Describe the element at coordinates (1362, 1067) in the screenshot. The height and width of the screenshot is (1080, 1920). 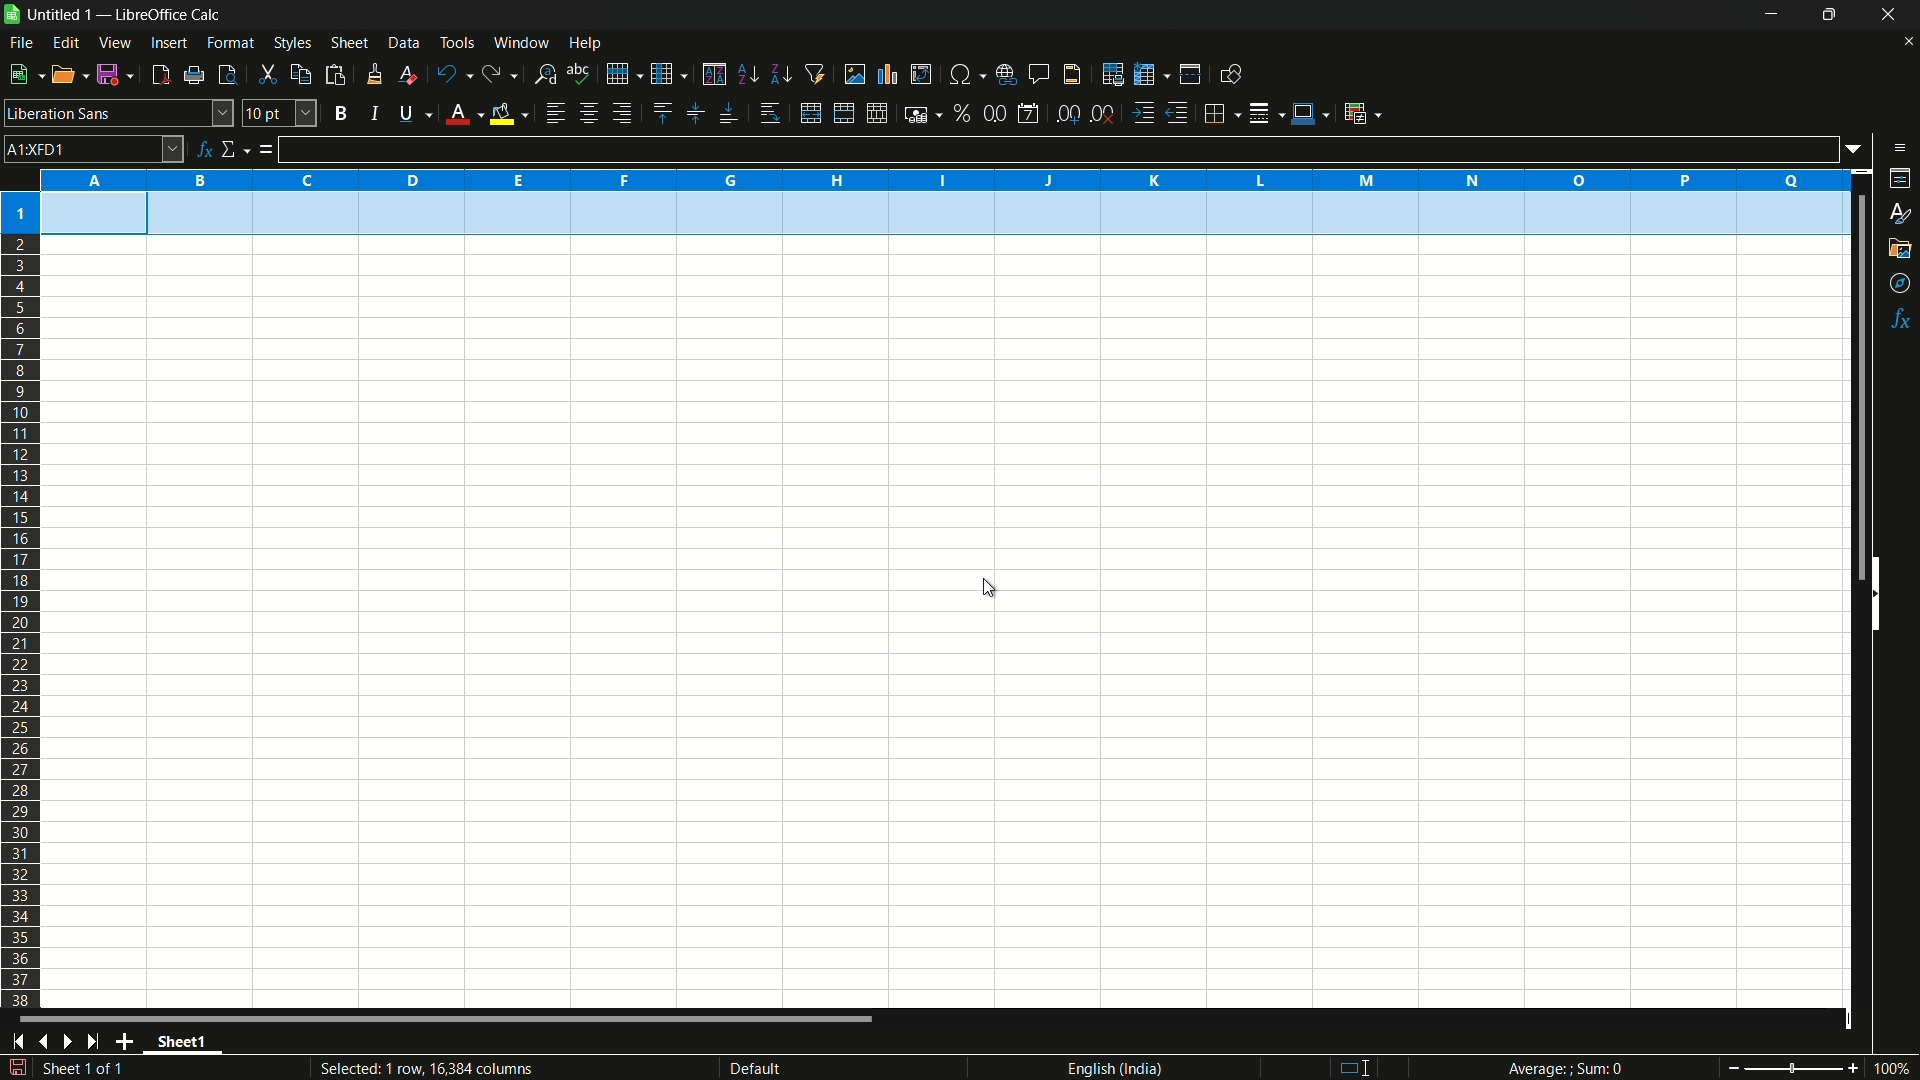
I see `standard selection` at that location.